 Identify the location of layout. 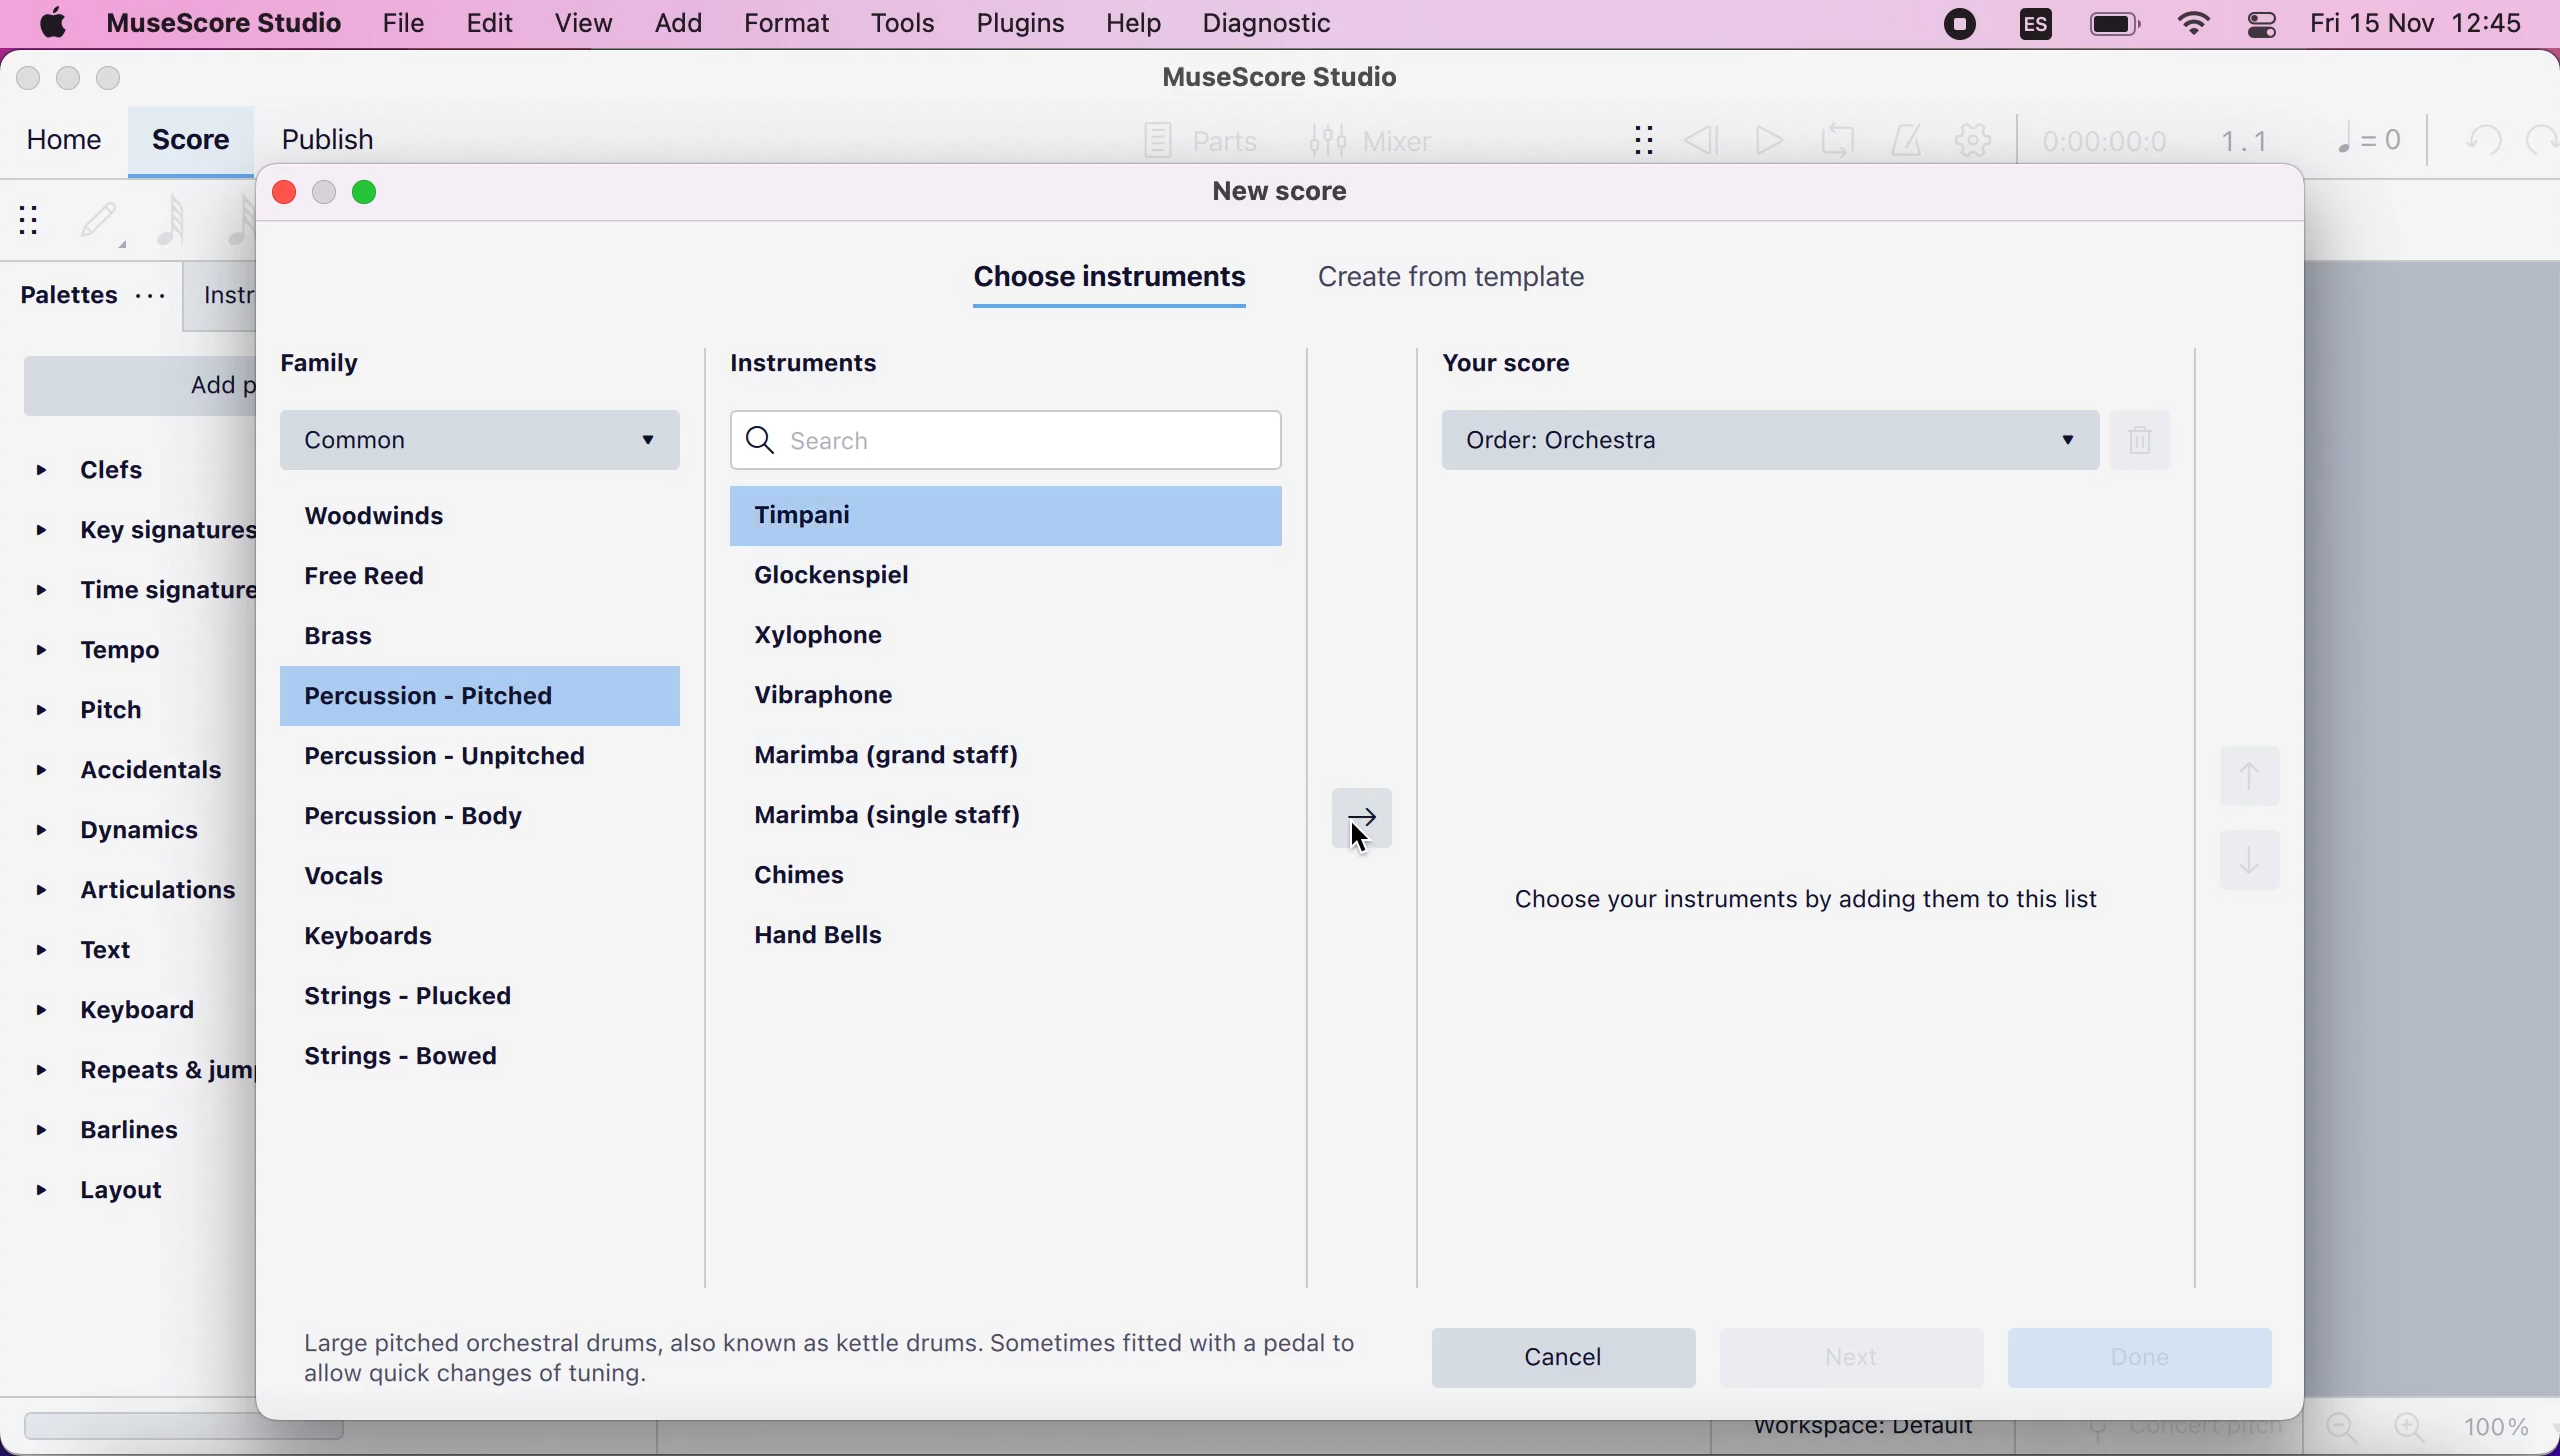
(133, 1191).